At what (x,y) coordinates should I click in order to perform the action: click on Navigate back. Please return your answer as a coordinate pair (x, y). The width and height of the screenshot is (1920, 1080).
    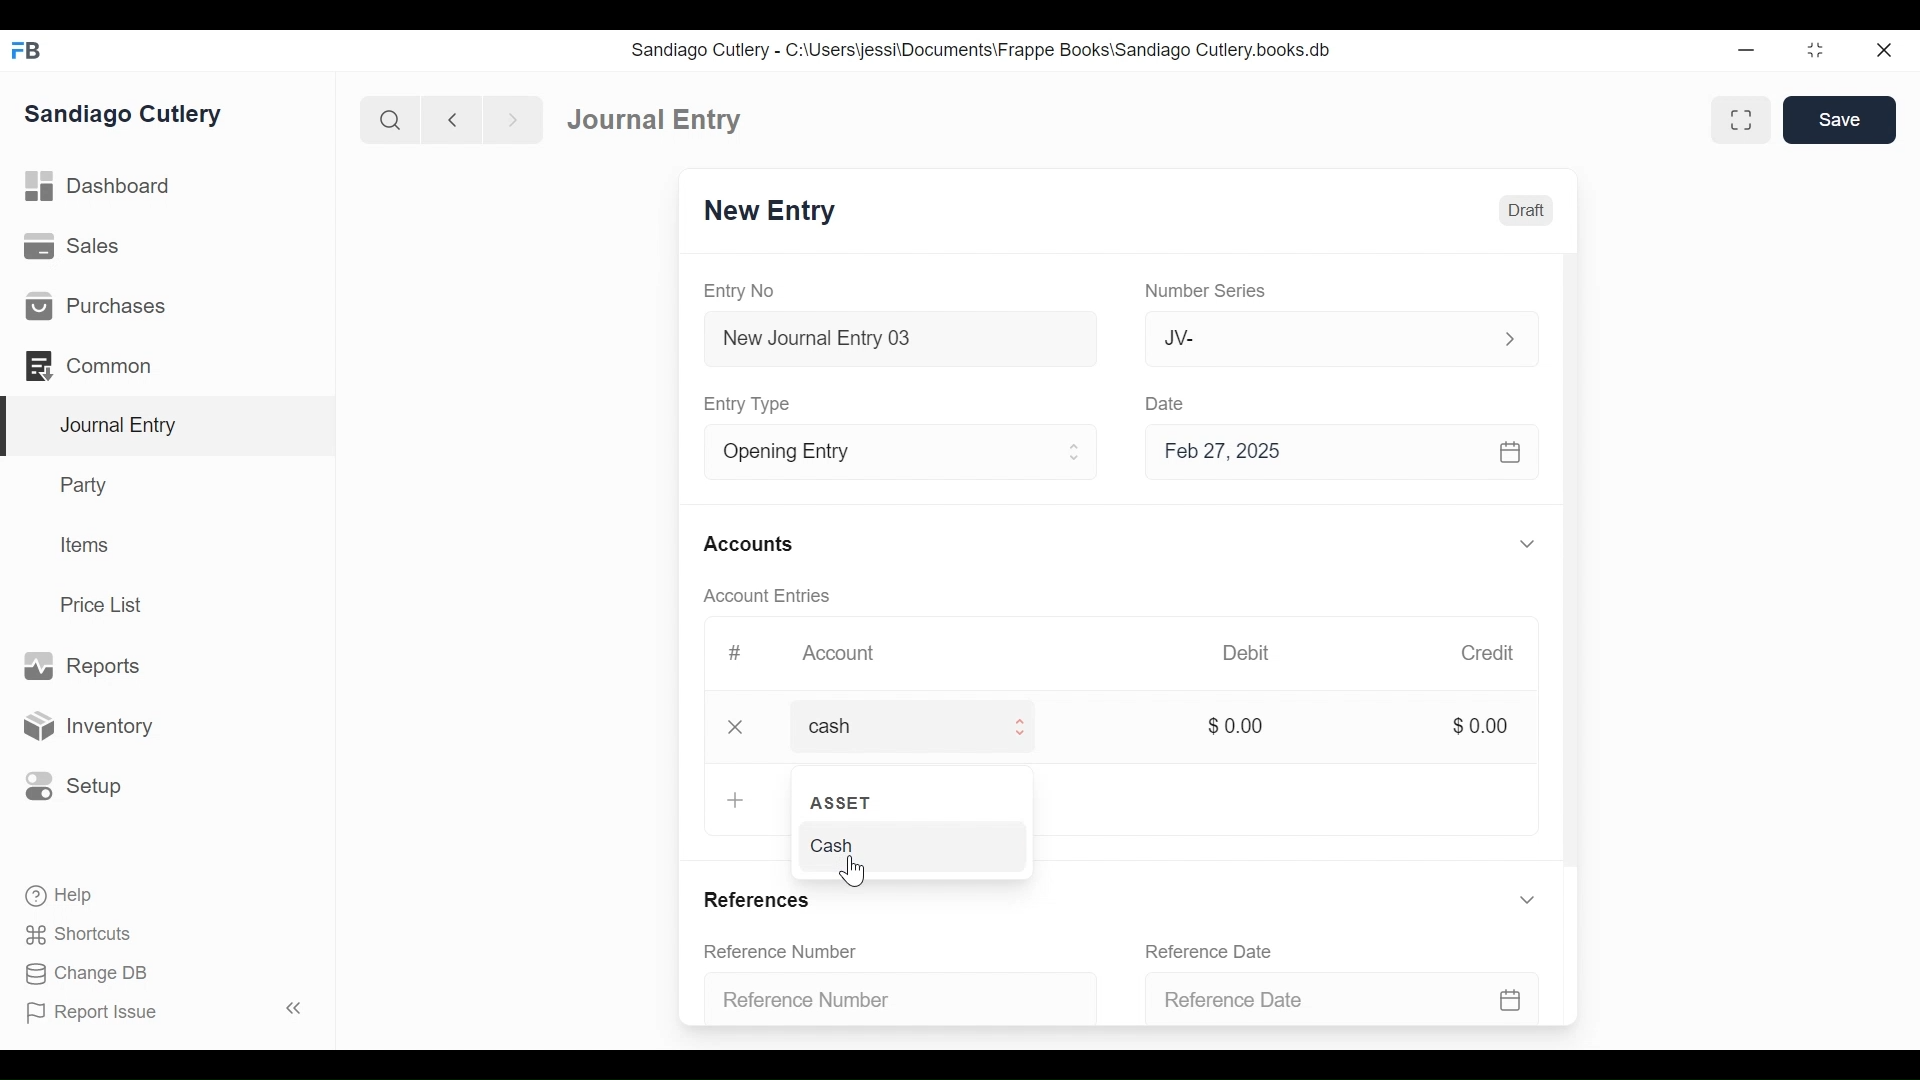
    Looking at the image, I should click on (450, 120).